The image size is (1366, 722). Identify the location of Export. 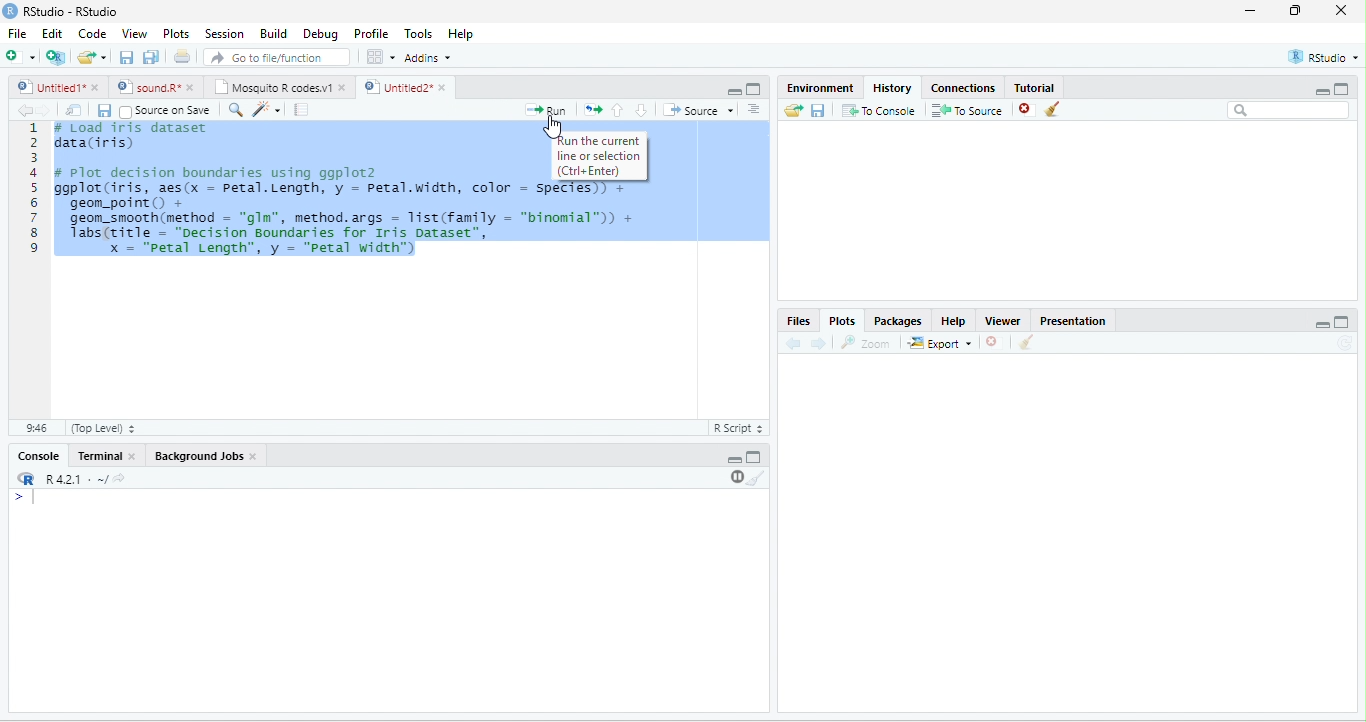
(940, 344).